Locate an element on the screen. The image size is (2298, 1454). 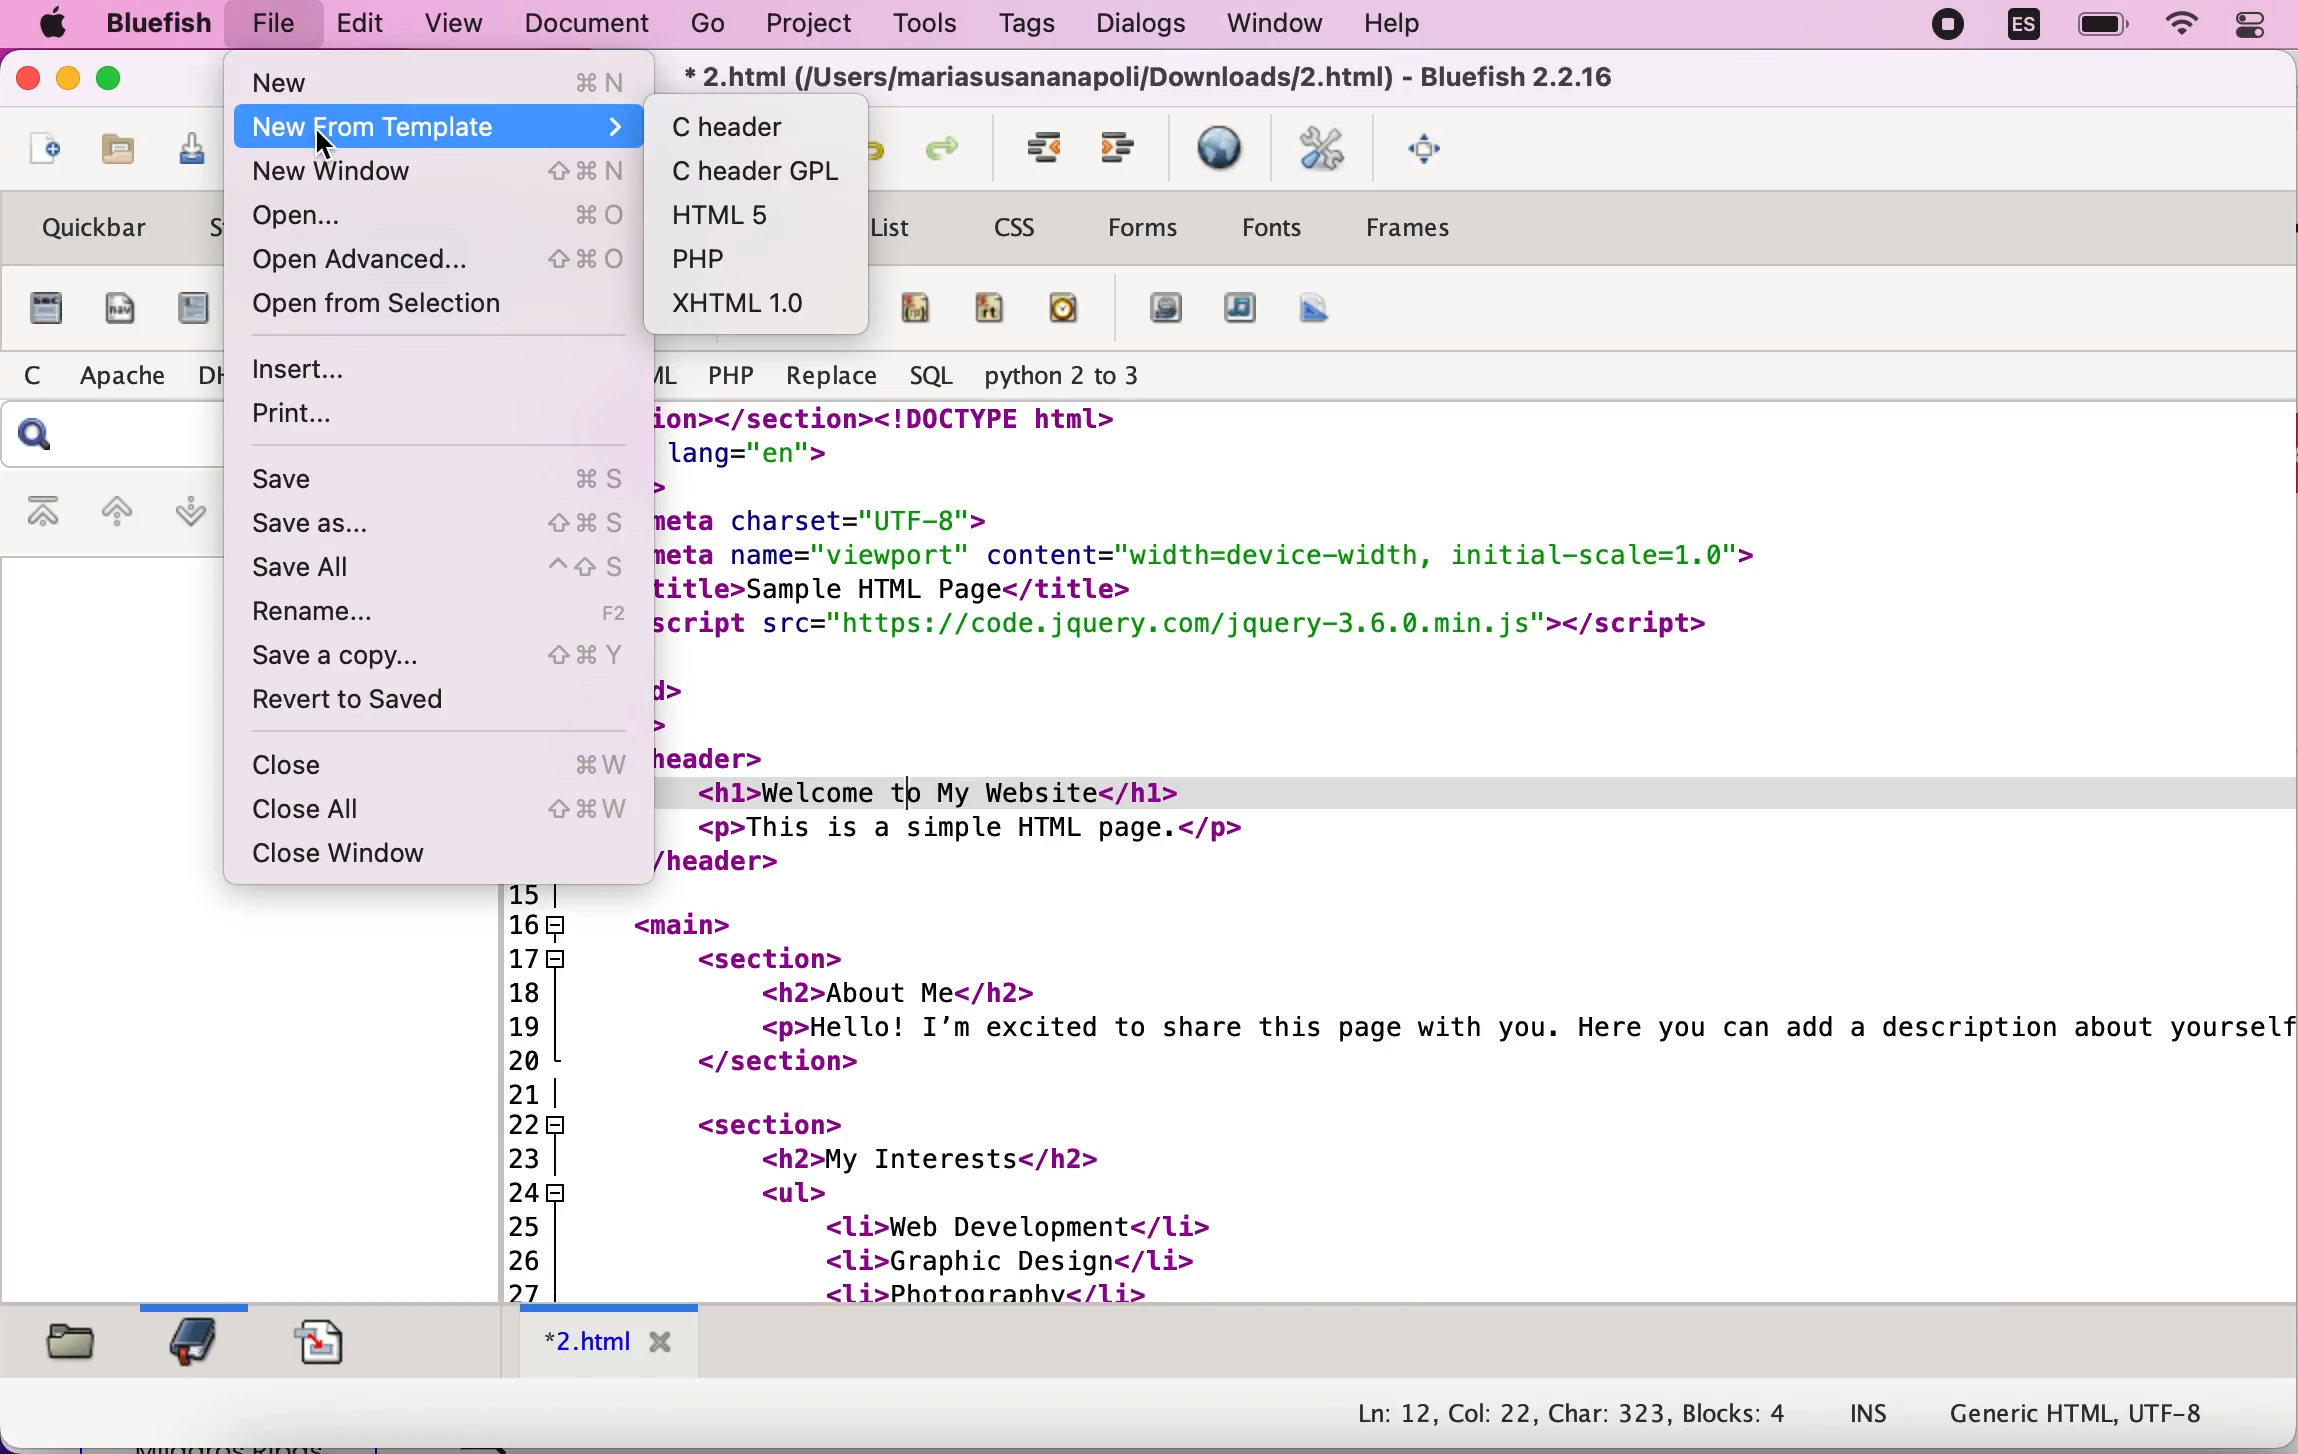
PHP is located at coordinates (733, 376).